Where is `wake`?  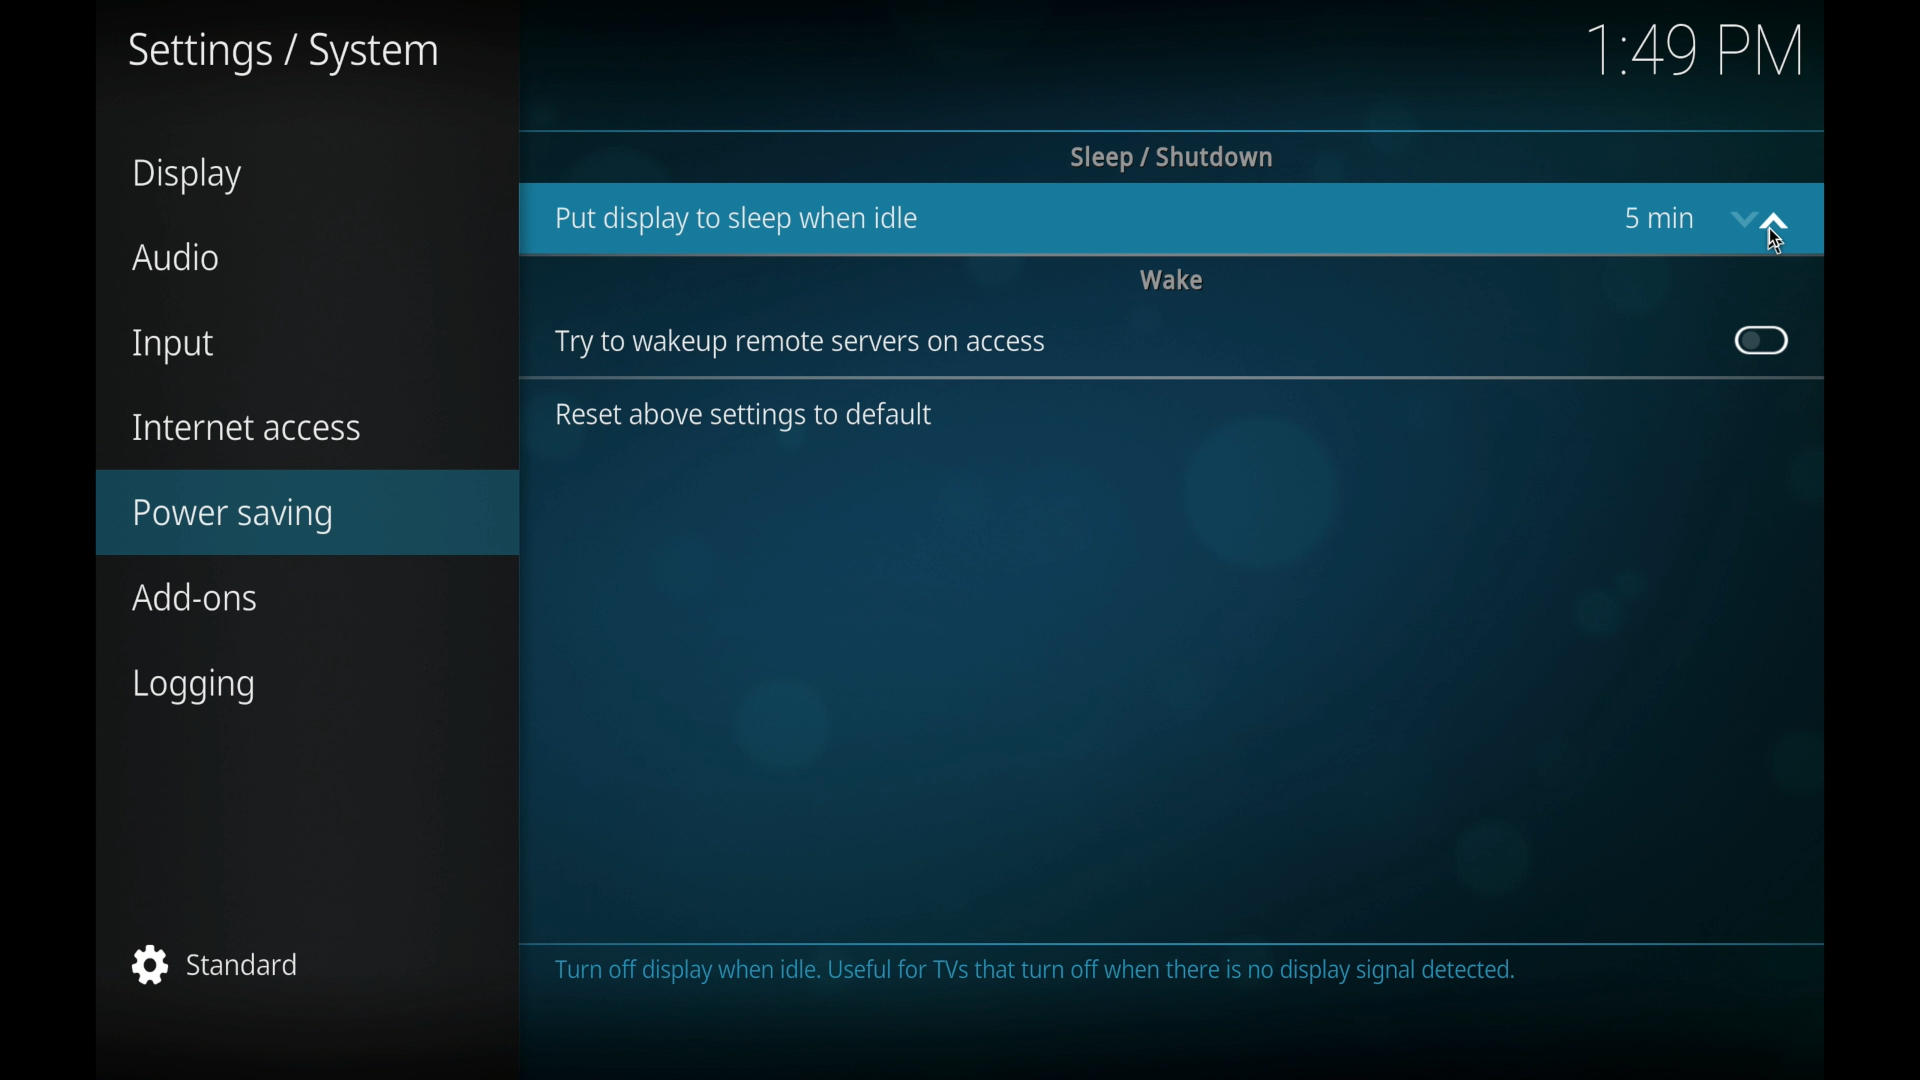
wake is located at coordinates (1172, 278).